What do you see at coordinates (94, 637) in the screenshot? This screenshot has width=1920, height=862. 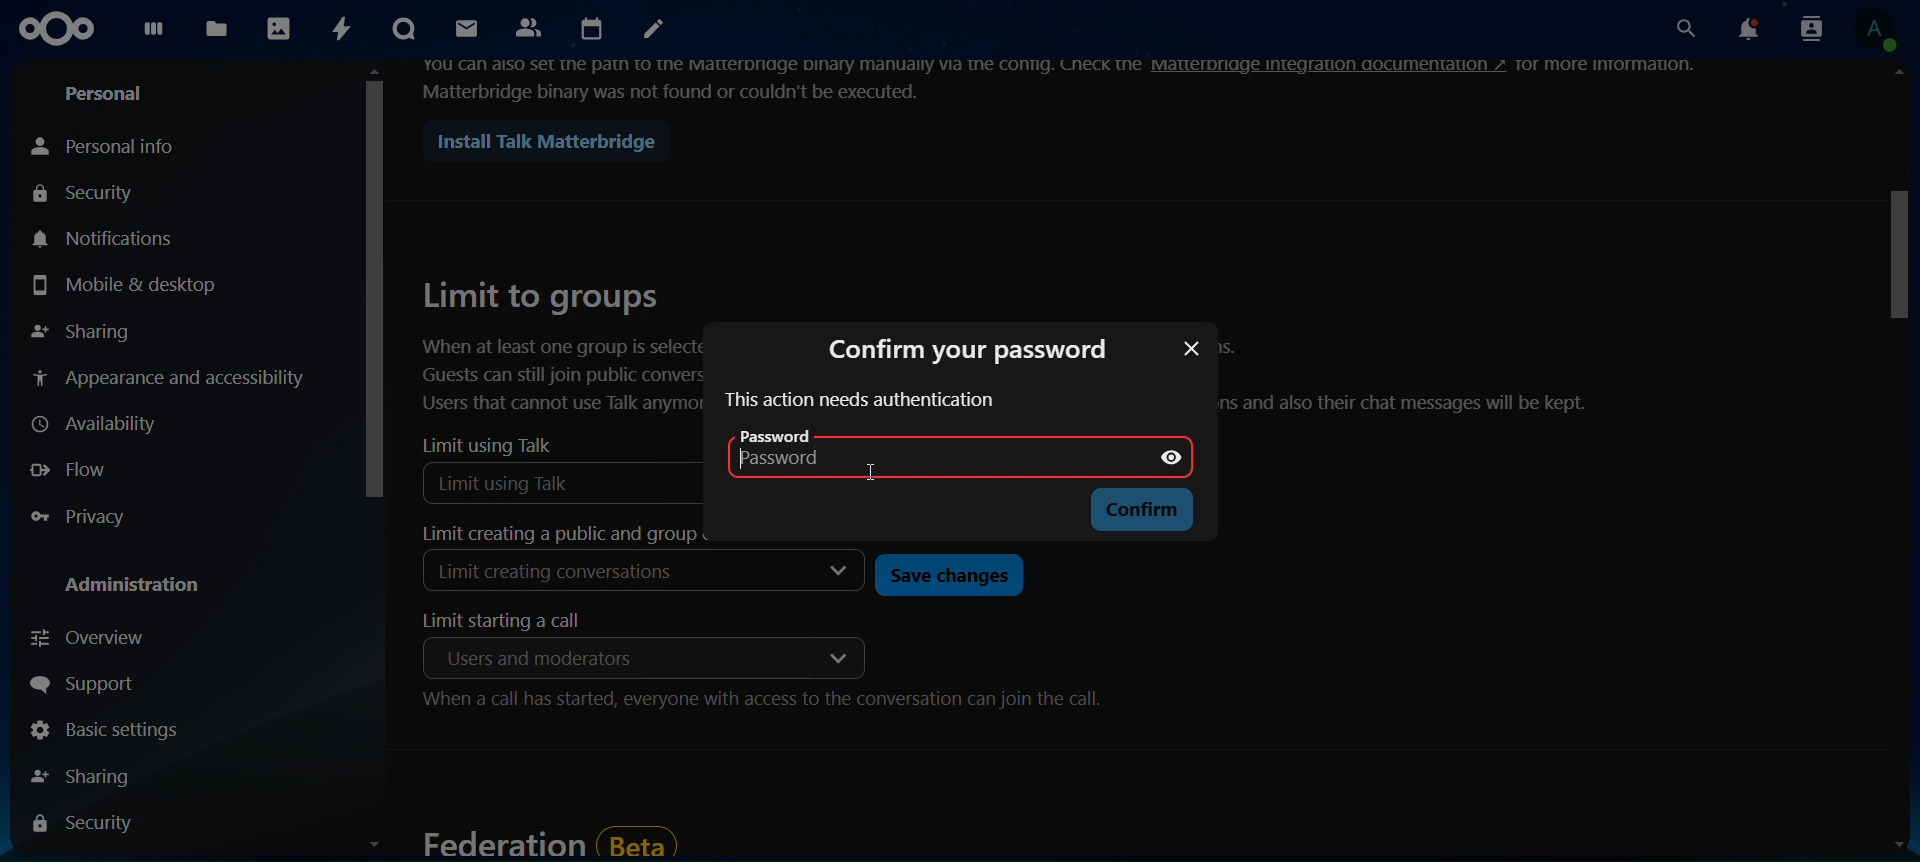 I see `overview` at bounding box center [94, 637].